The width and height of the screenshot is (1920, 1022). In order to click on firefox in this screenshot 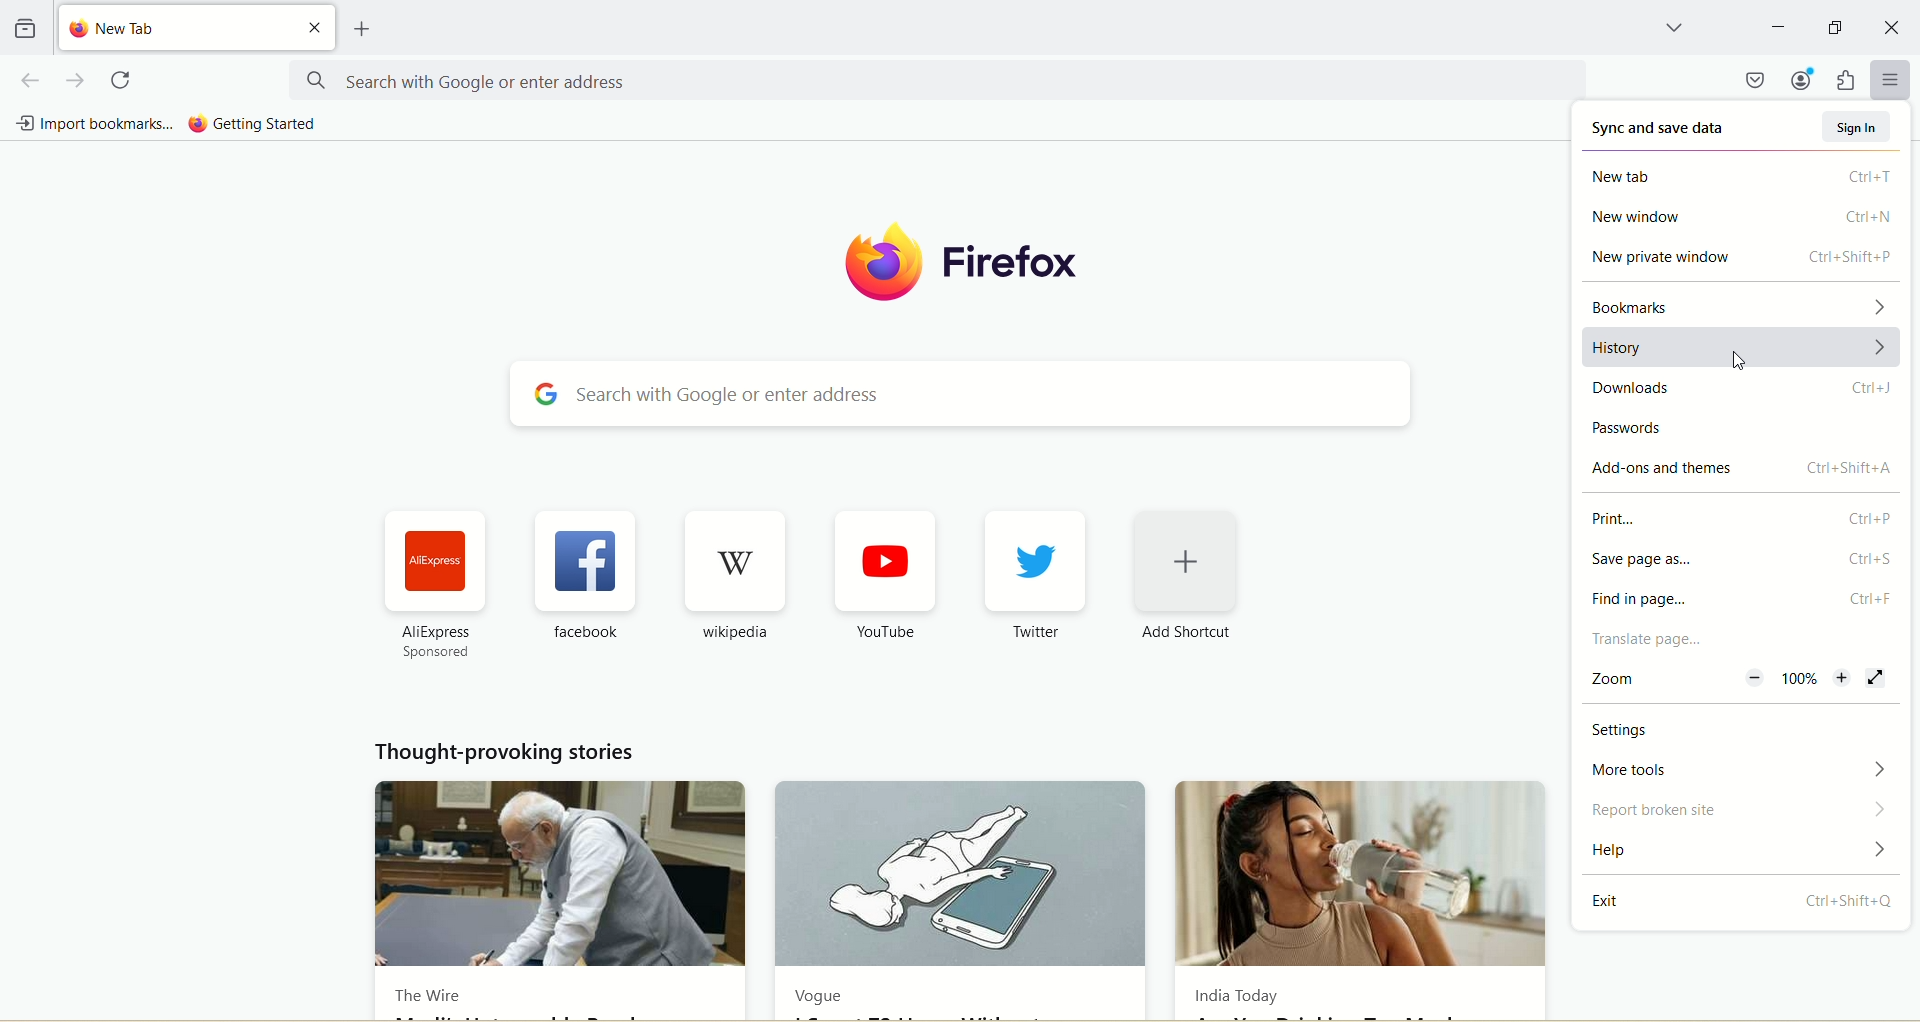, I will do `click(1012, 266)`.